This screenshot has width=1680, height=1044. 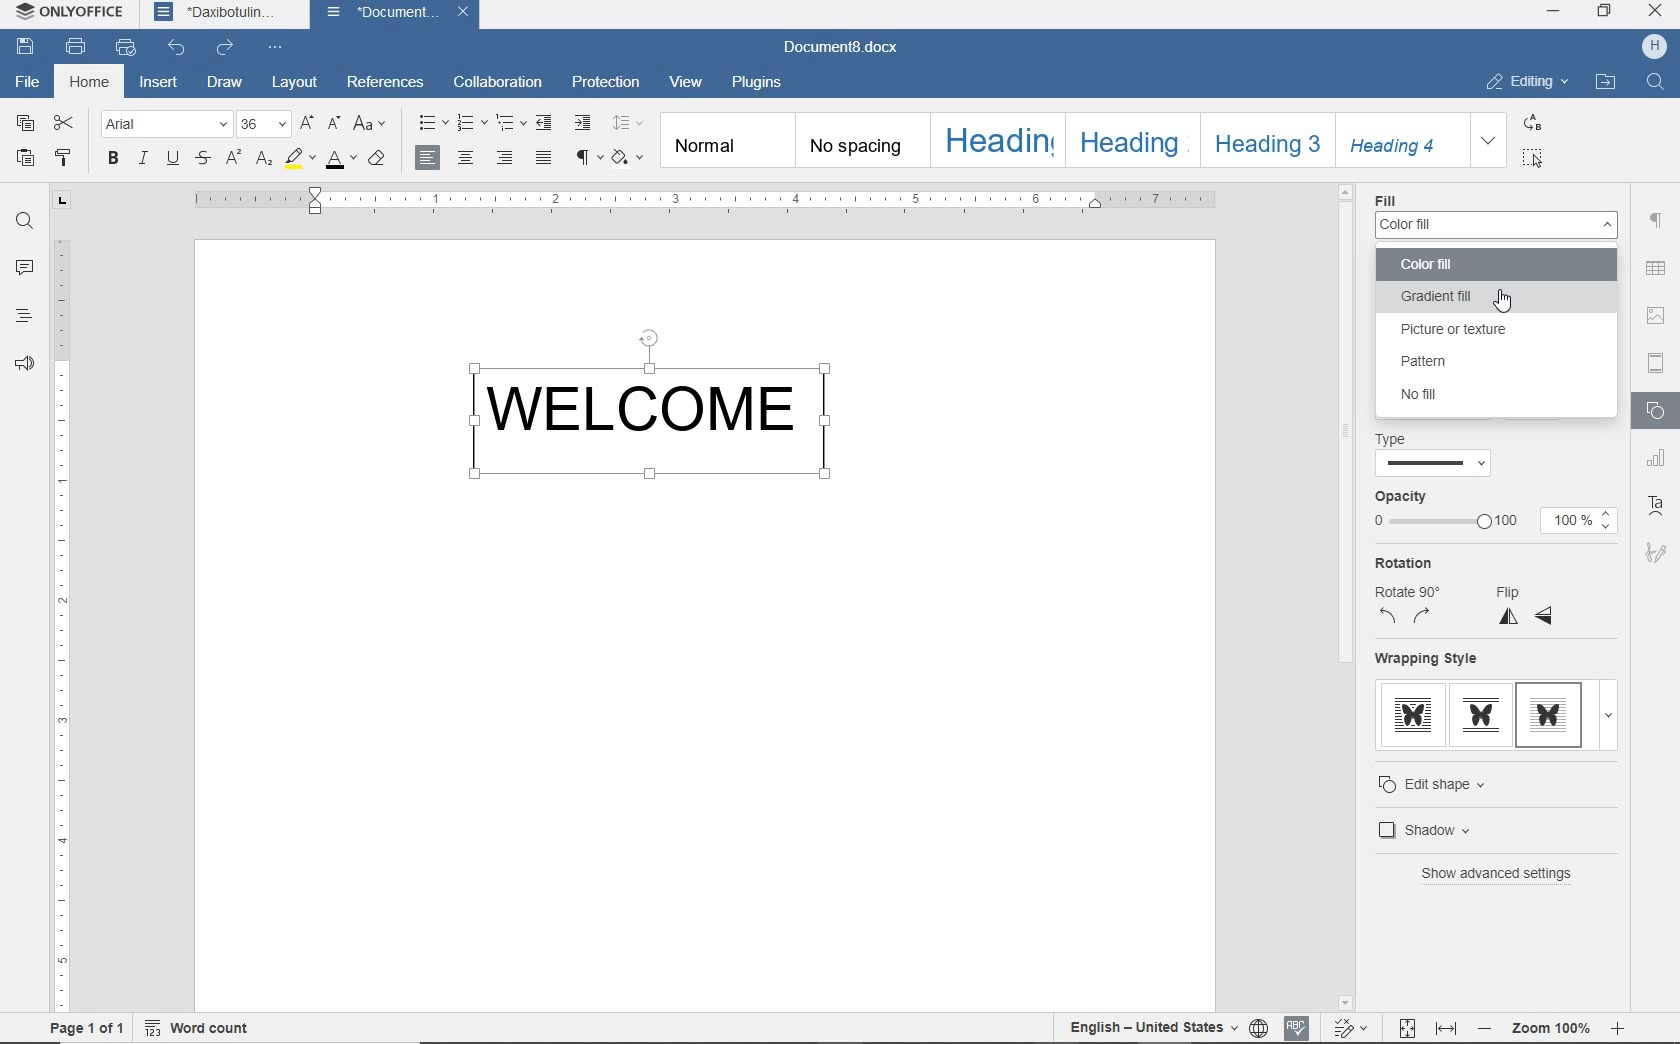 What do you see at coordinates (301, 160) in the screenshot?
I see `HIGHLIGHT COLOR` at bounding box center [301, 160].